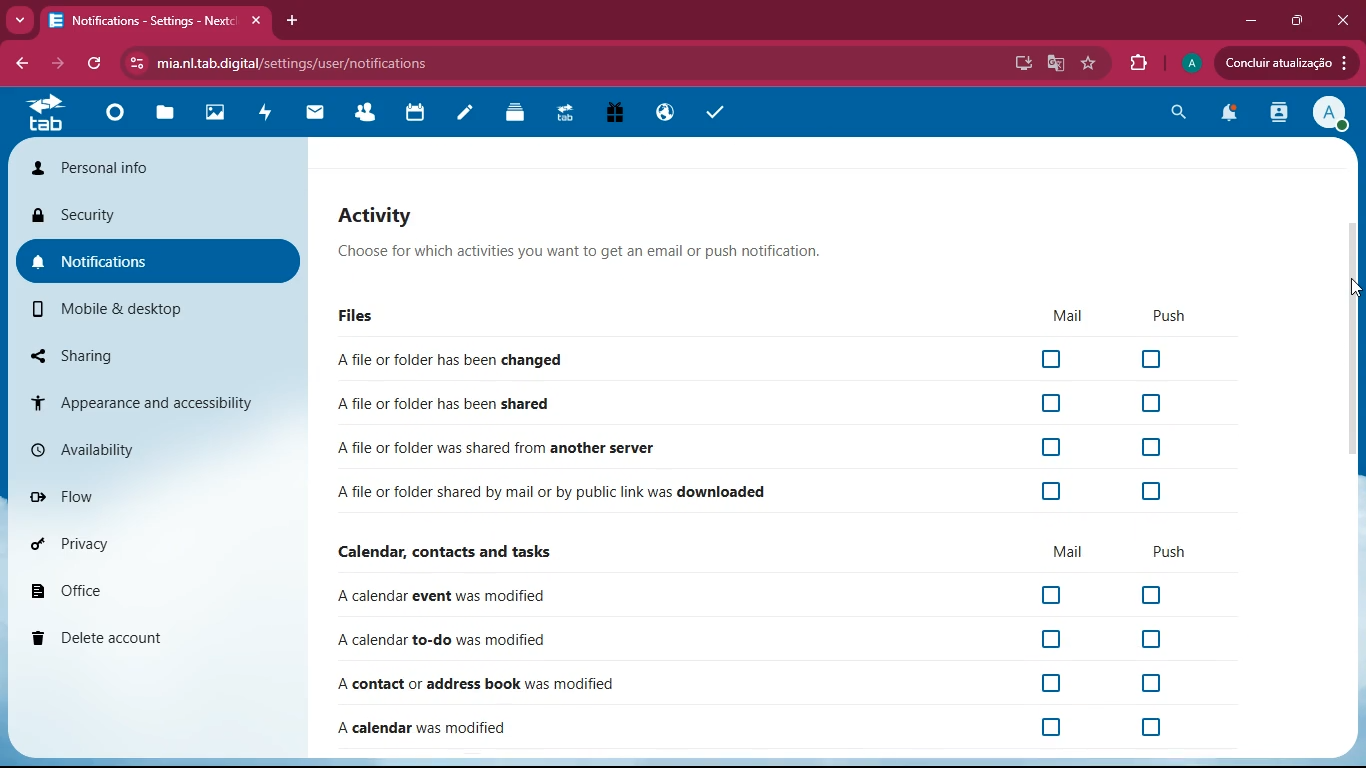 The width and height of the screenshot is (1366, 768). What do you see at coordinates (1069, 552) in the screenshot?
I see `mail` at bounding box center [1069, 552].